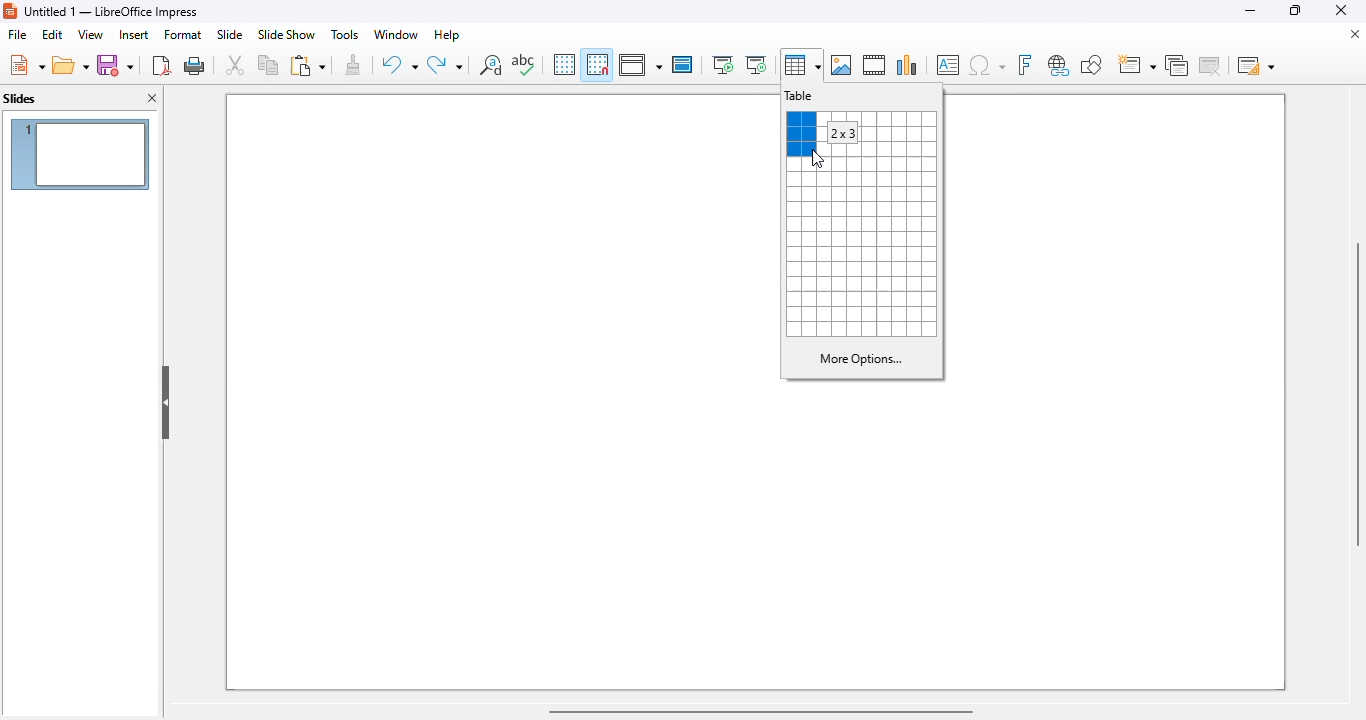  What do you see at coordinates (135, 35) in the screenshot?
I see `insert` at bounding box center [135, 35].